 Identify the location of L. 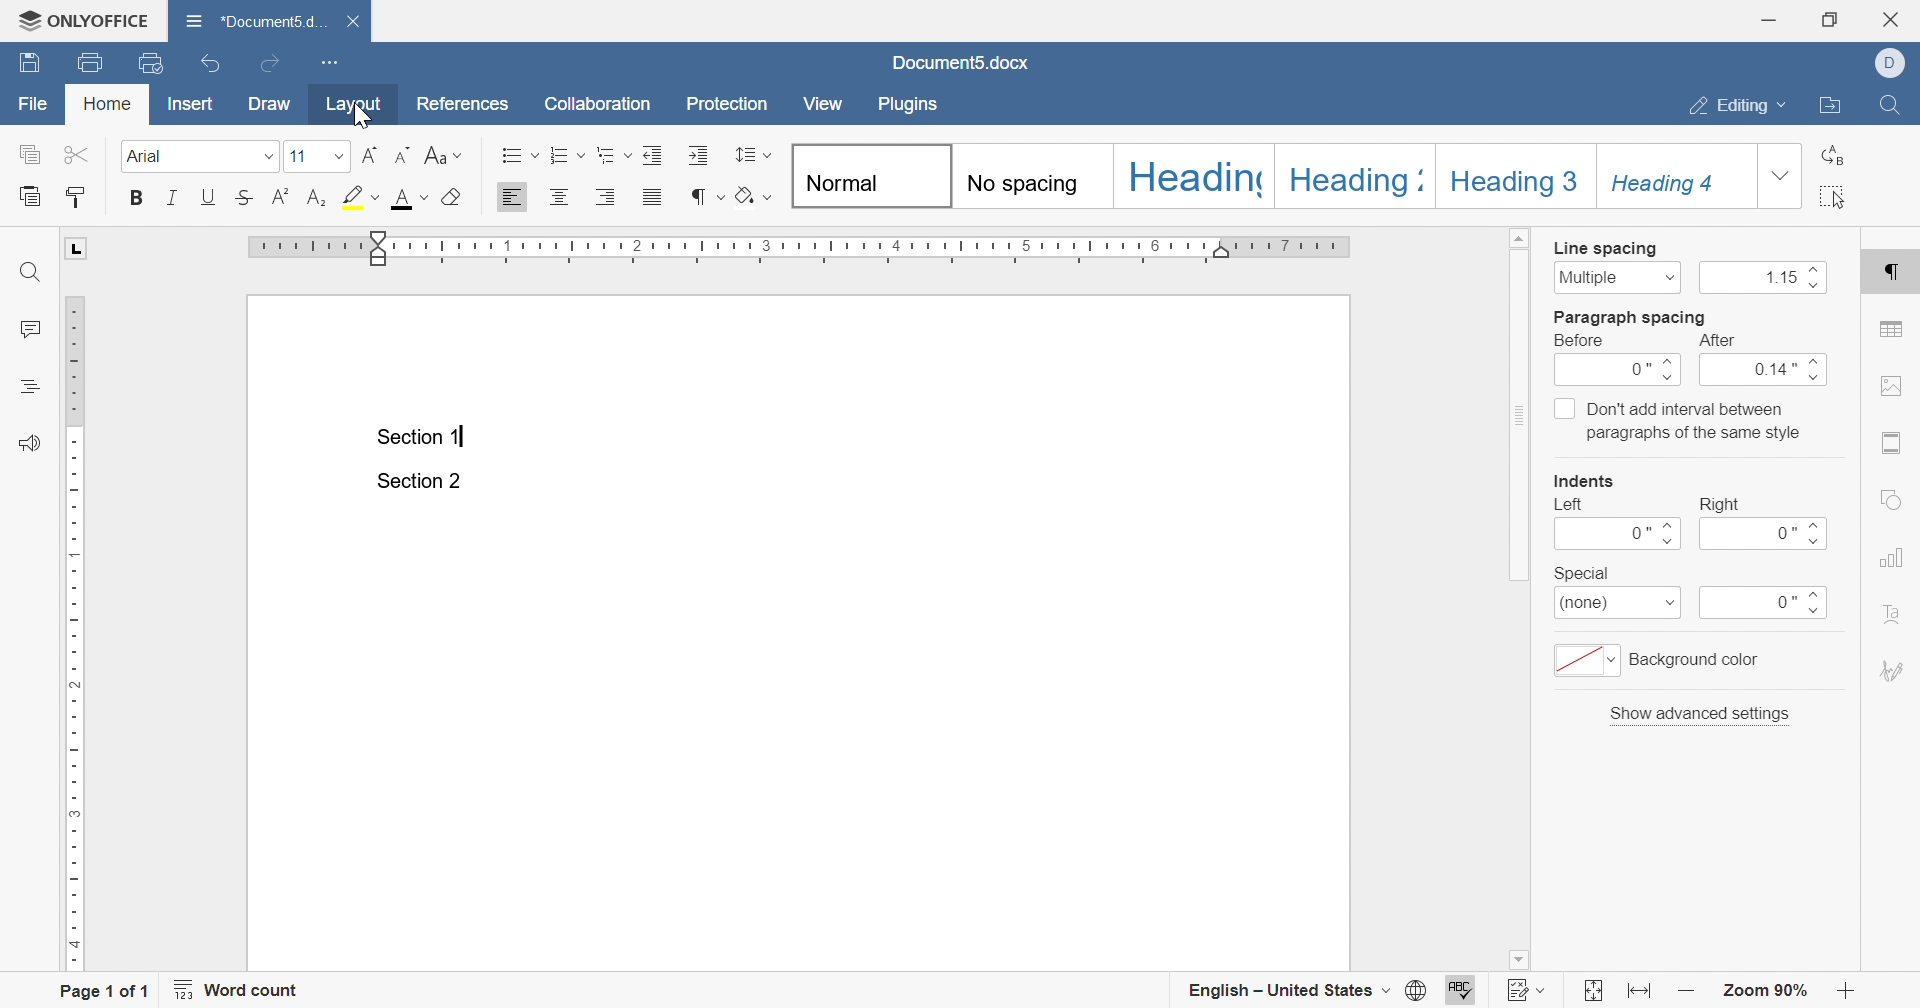
(78, 249).